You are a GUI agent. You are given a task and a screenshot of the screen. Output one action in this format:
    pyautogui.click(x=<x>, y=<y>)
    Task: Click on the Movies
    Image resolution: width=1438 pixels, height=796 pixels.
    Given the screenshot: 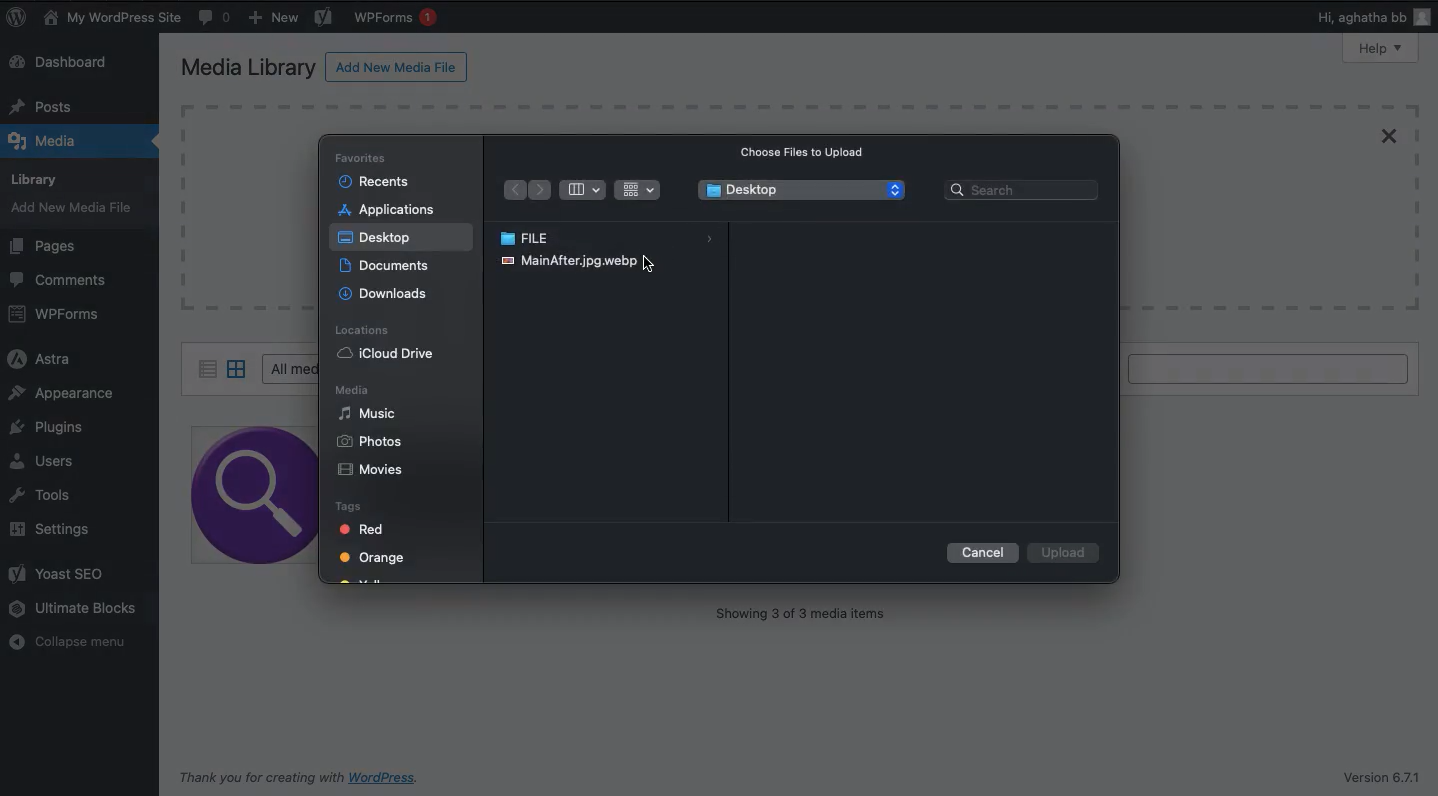 What is the action you would take?
    pyautogui.click(x=374, y=468)
    